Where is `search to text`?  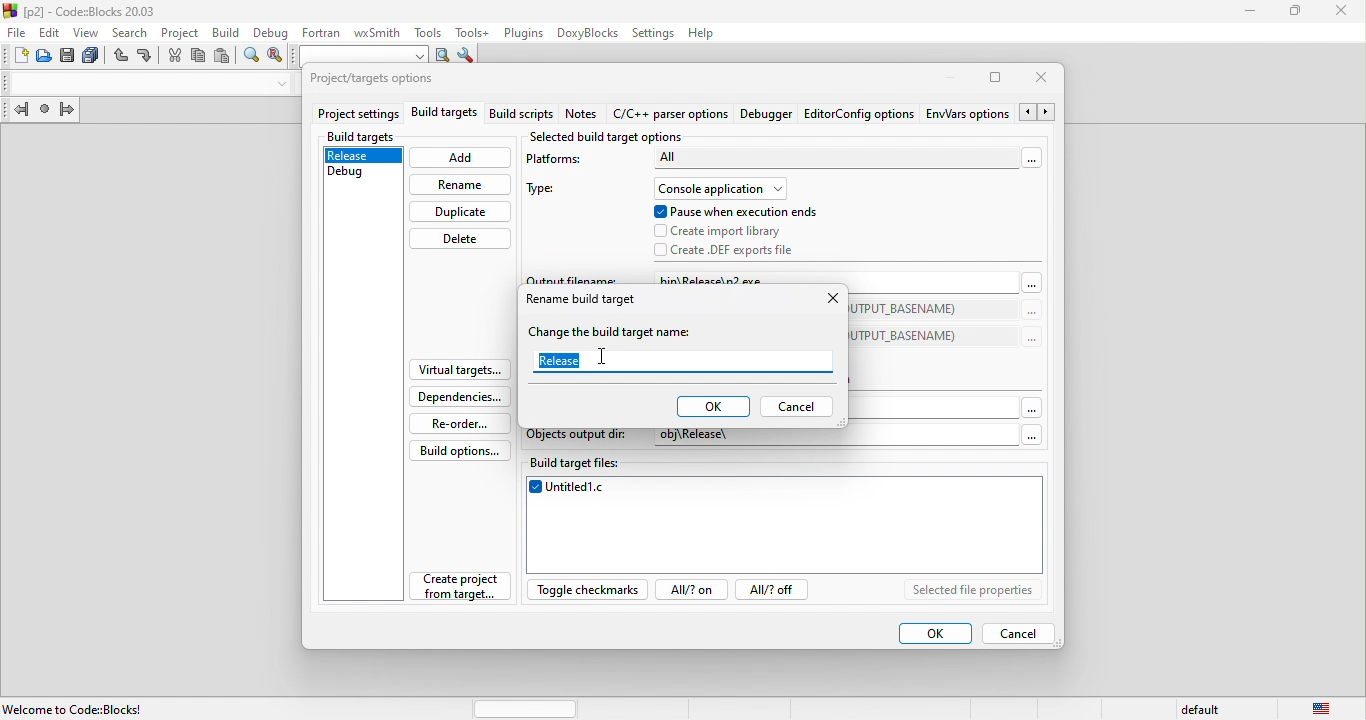 search to text is located at coordinates (361, 54).